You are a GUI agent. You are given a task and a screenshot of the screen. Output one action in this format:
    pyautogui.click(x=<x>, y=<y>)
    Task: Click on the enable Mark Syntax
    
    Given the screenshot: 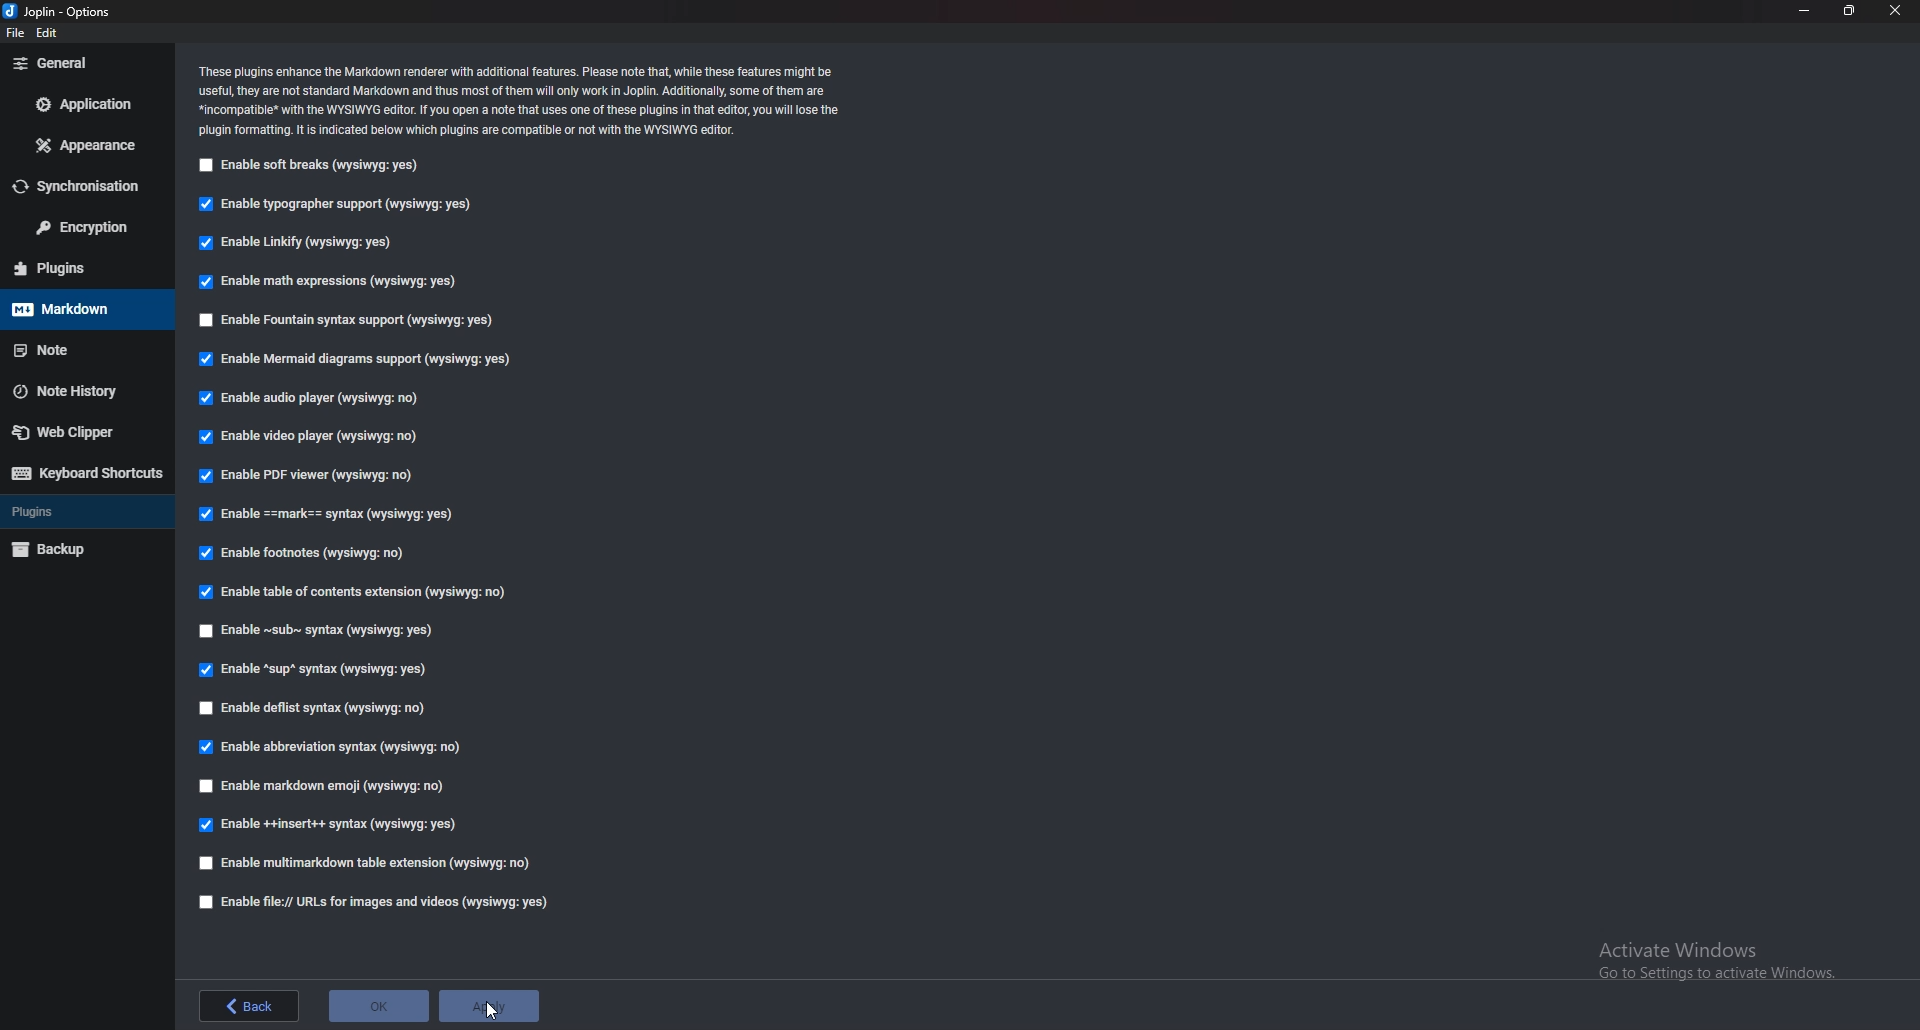 What is the action you would take?
    pyautogui.click(x=329, y=513)
    